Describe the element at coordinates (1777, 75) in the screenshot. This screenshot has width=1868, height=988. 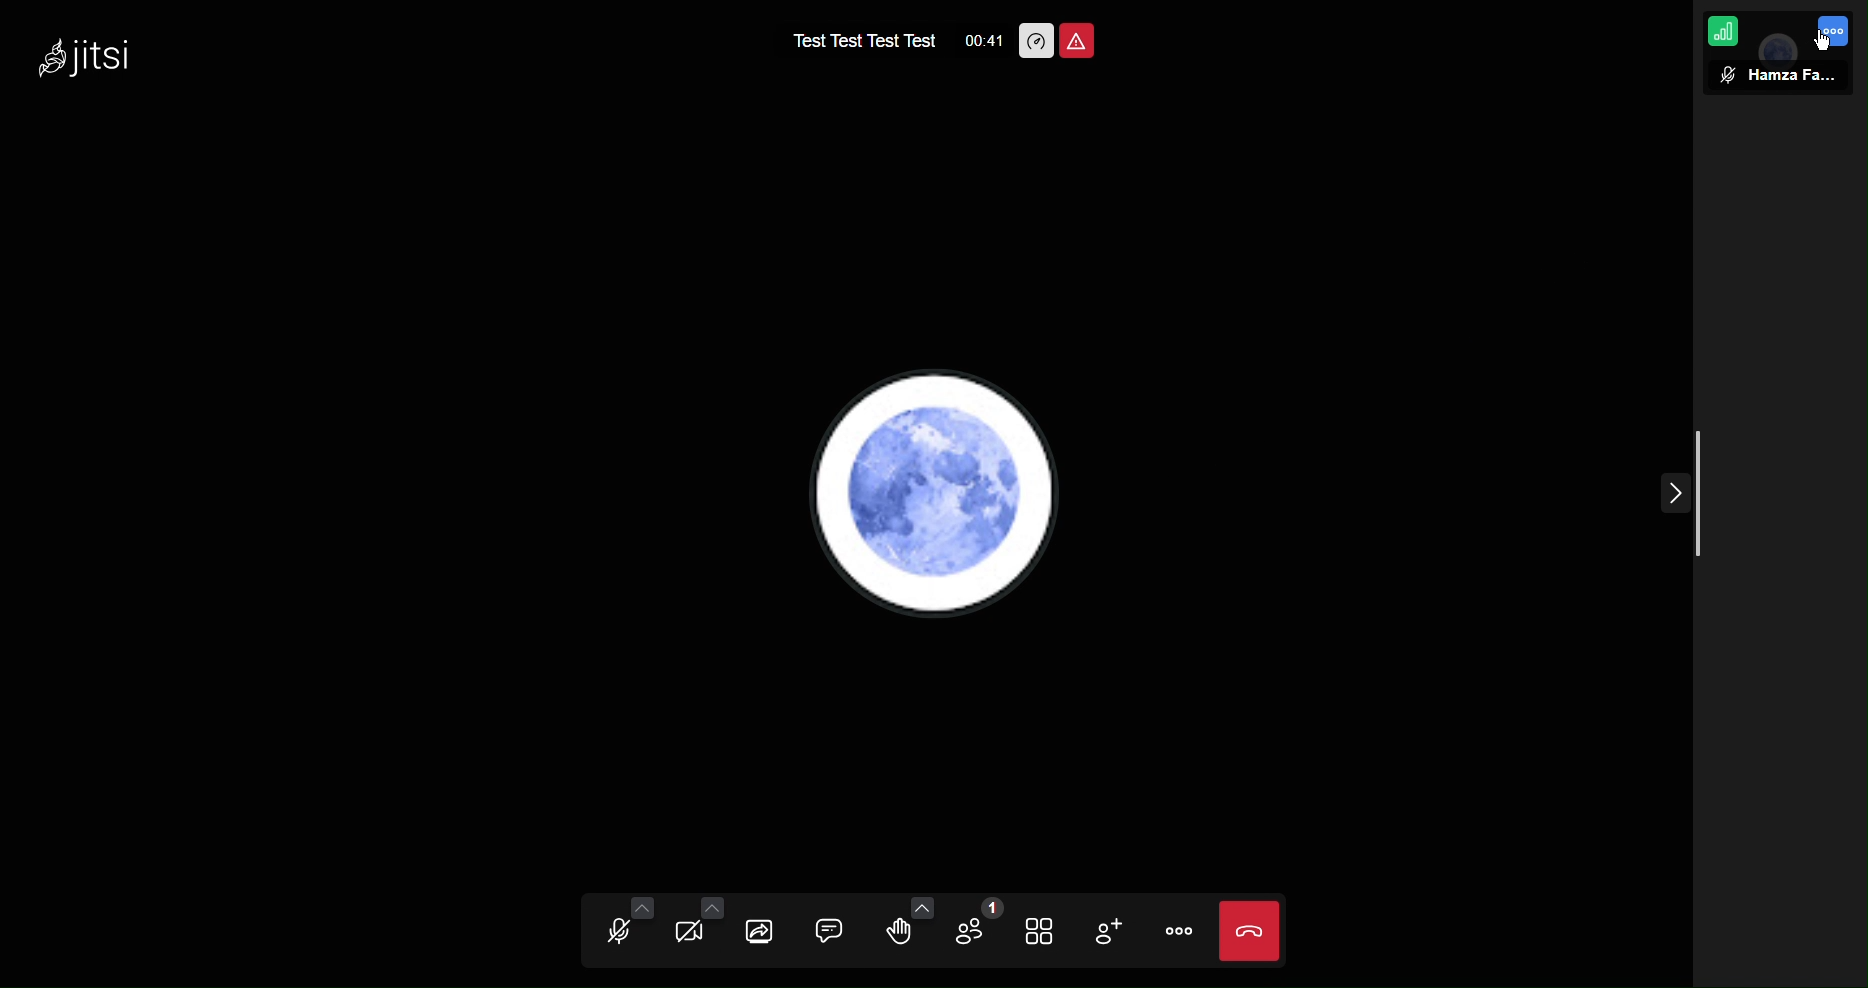
I see `Participant View` at that location.